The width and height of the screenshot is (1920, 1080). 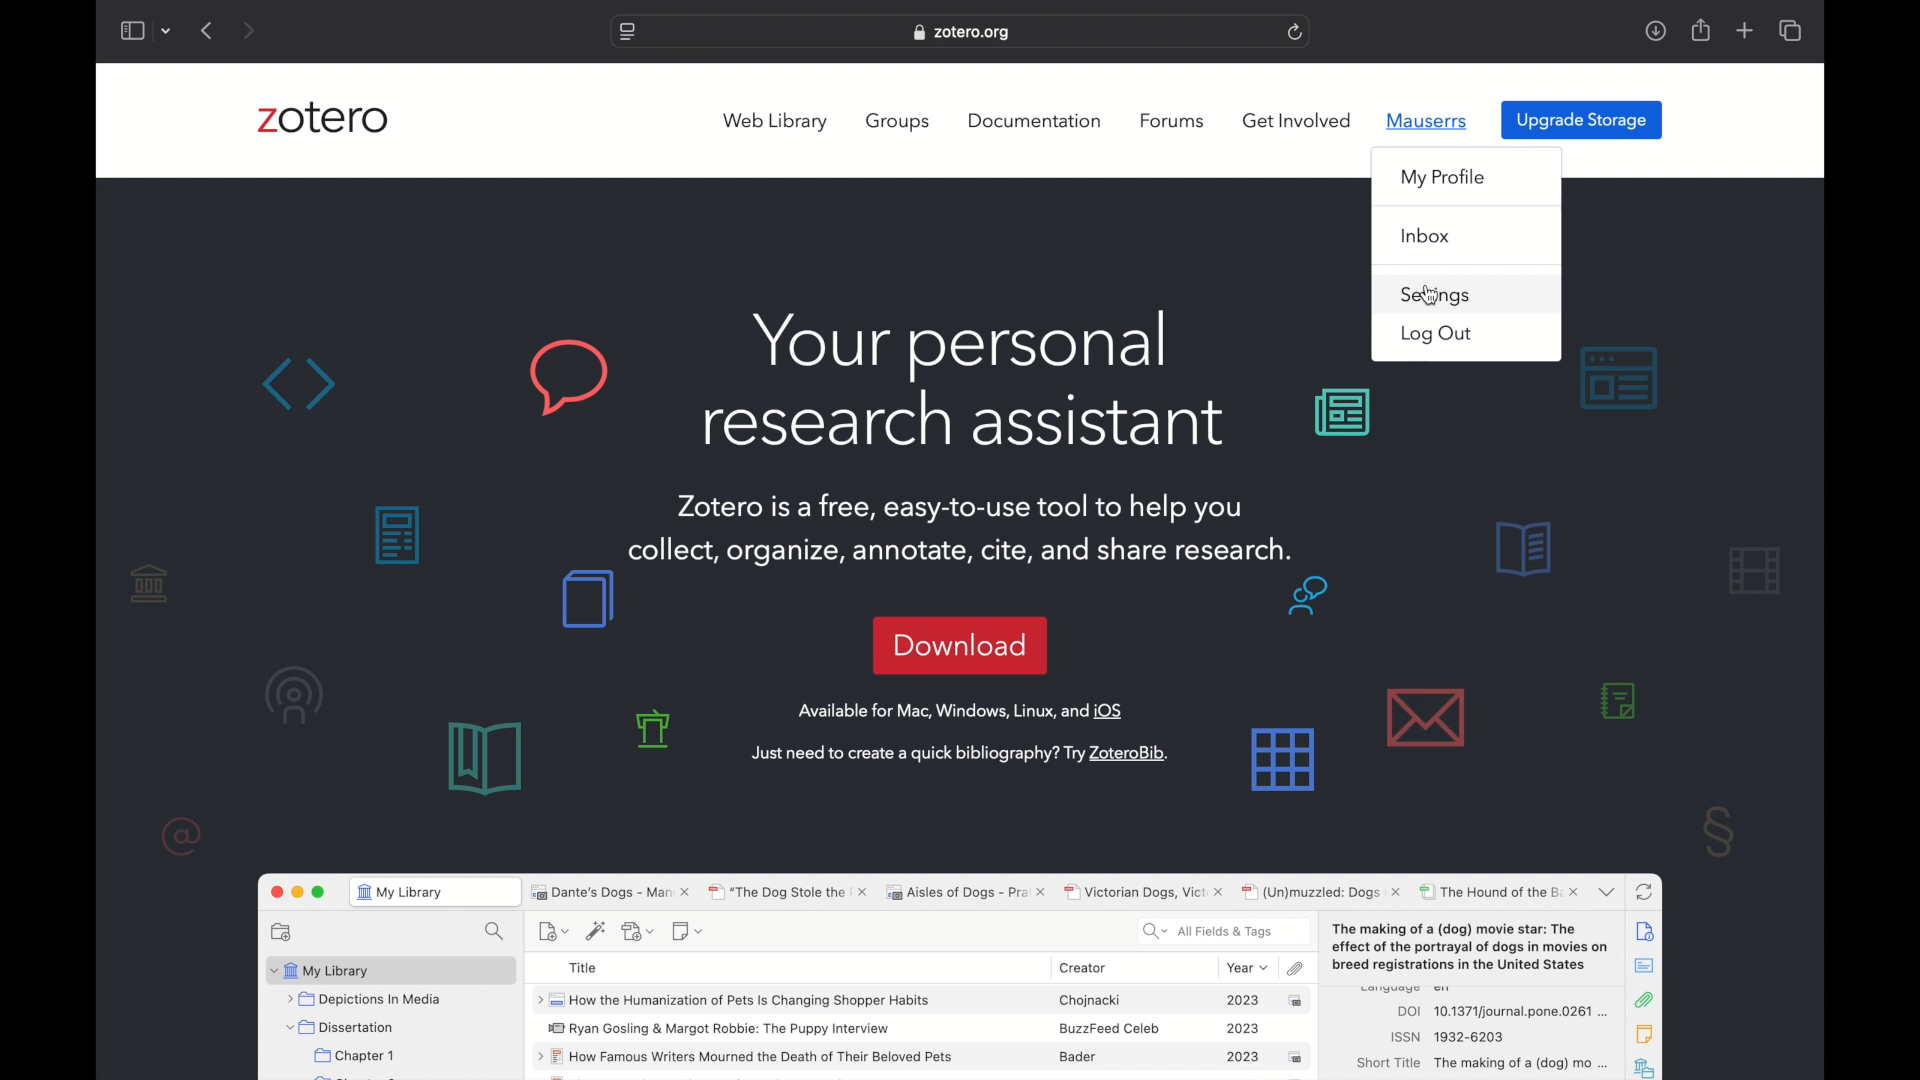 What do you see at coordinates (1296, 31) in the screenshot?
I see `refresh` at bounding box center [1296, 31].